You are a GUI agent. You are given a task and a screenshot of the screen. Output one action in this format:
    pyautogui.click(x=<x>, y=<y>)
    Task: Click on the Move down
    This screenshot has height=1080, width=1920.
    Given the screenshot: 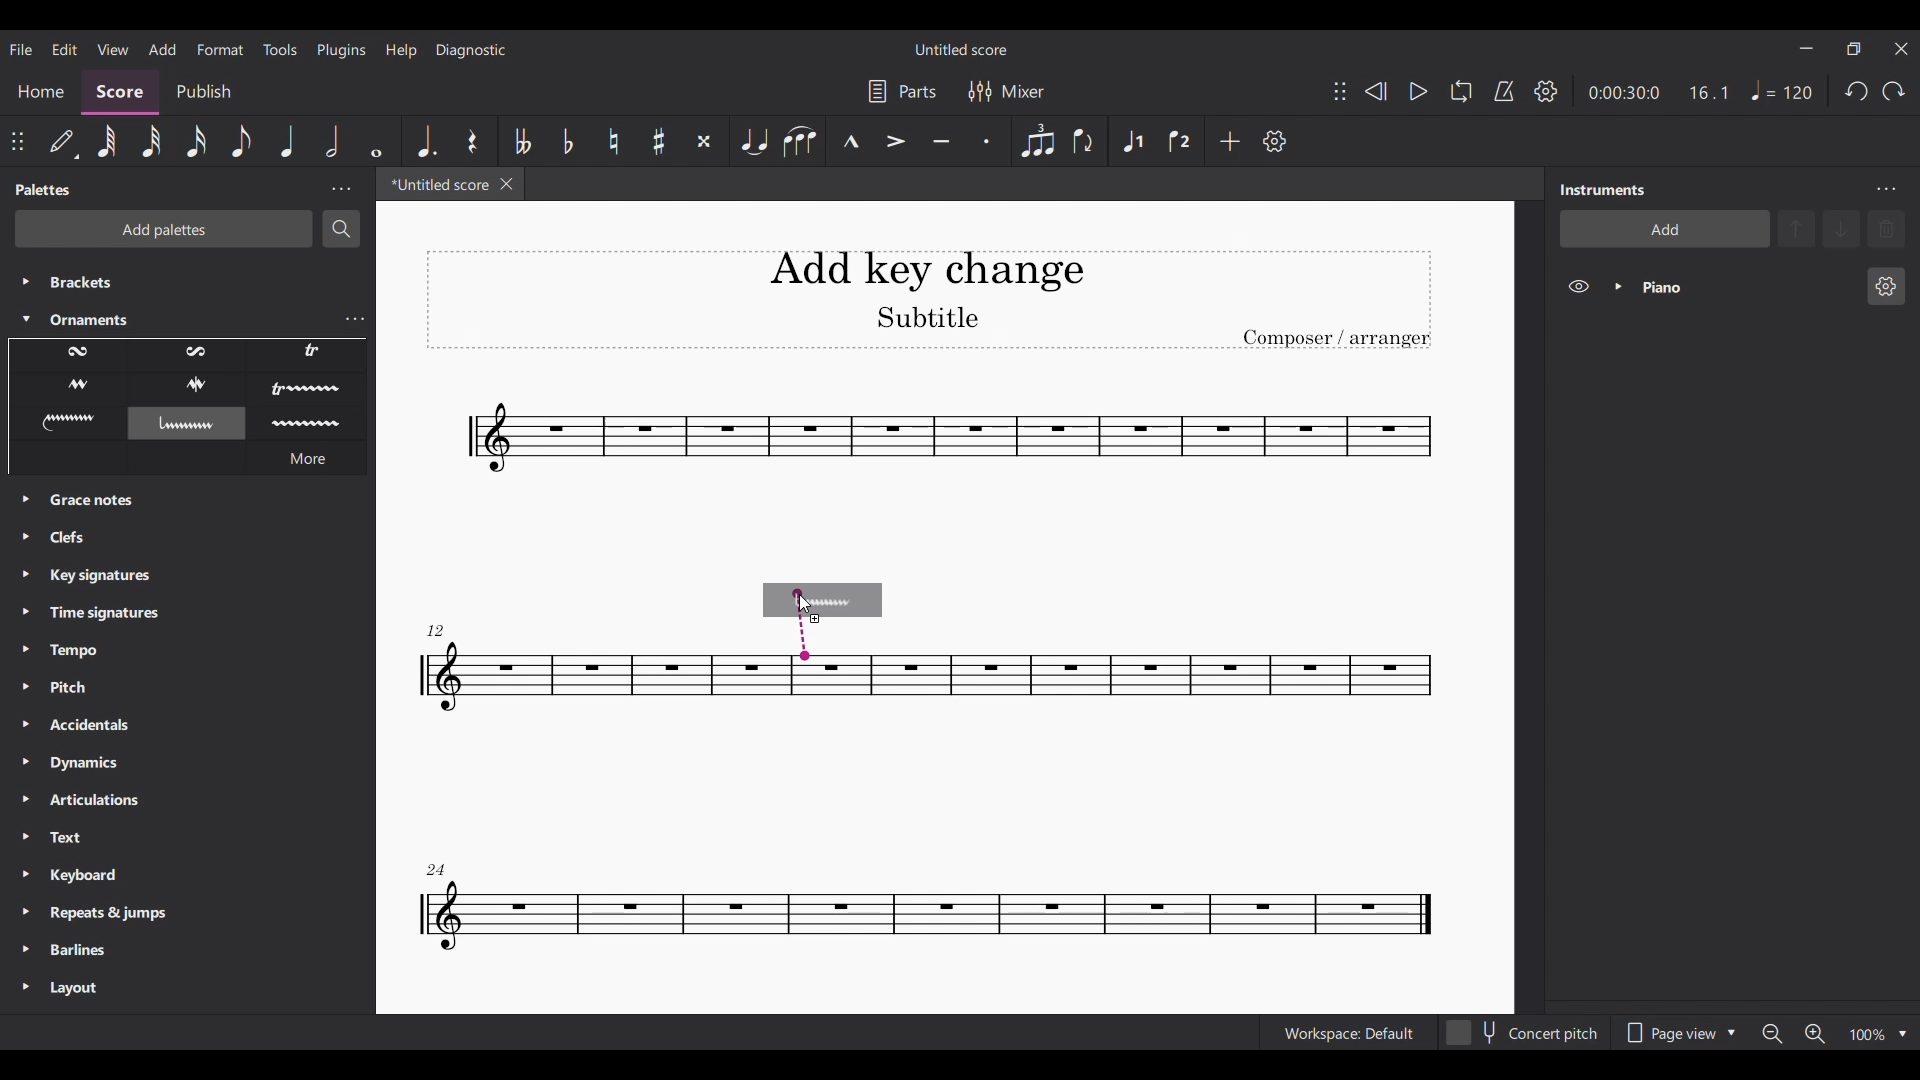 What is the action you would take?
    pyautogui.click(x=1841, y=229)
    